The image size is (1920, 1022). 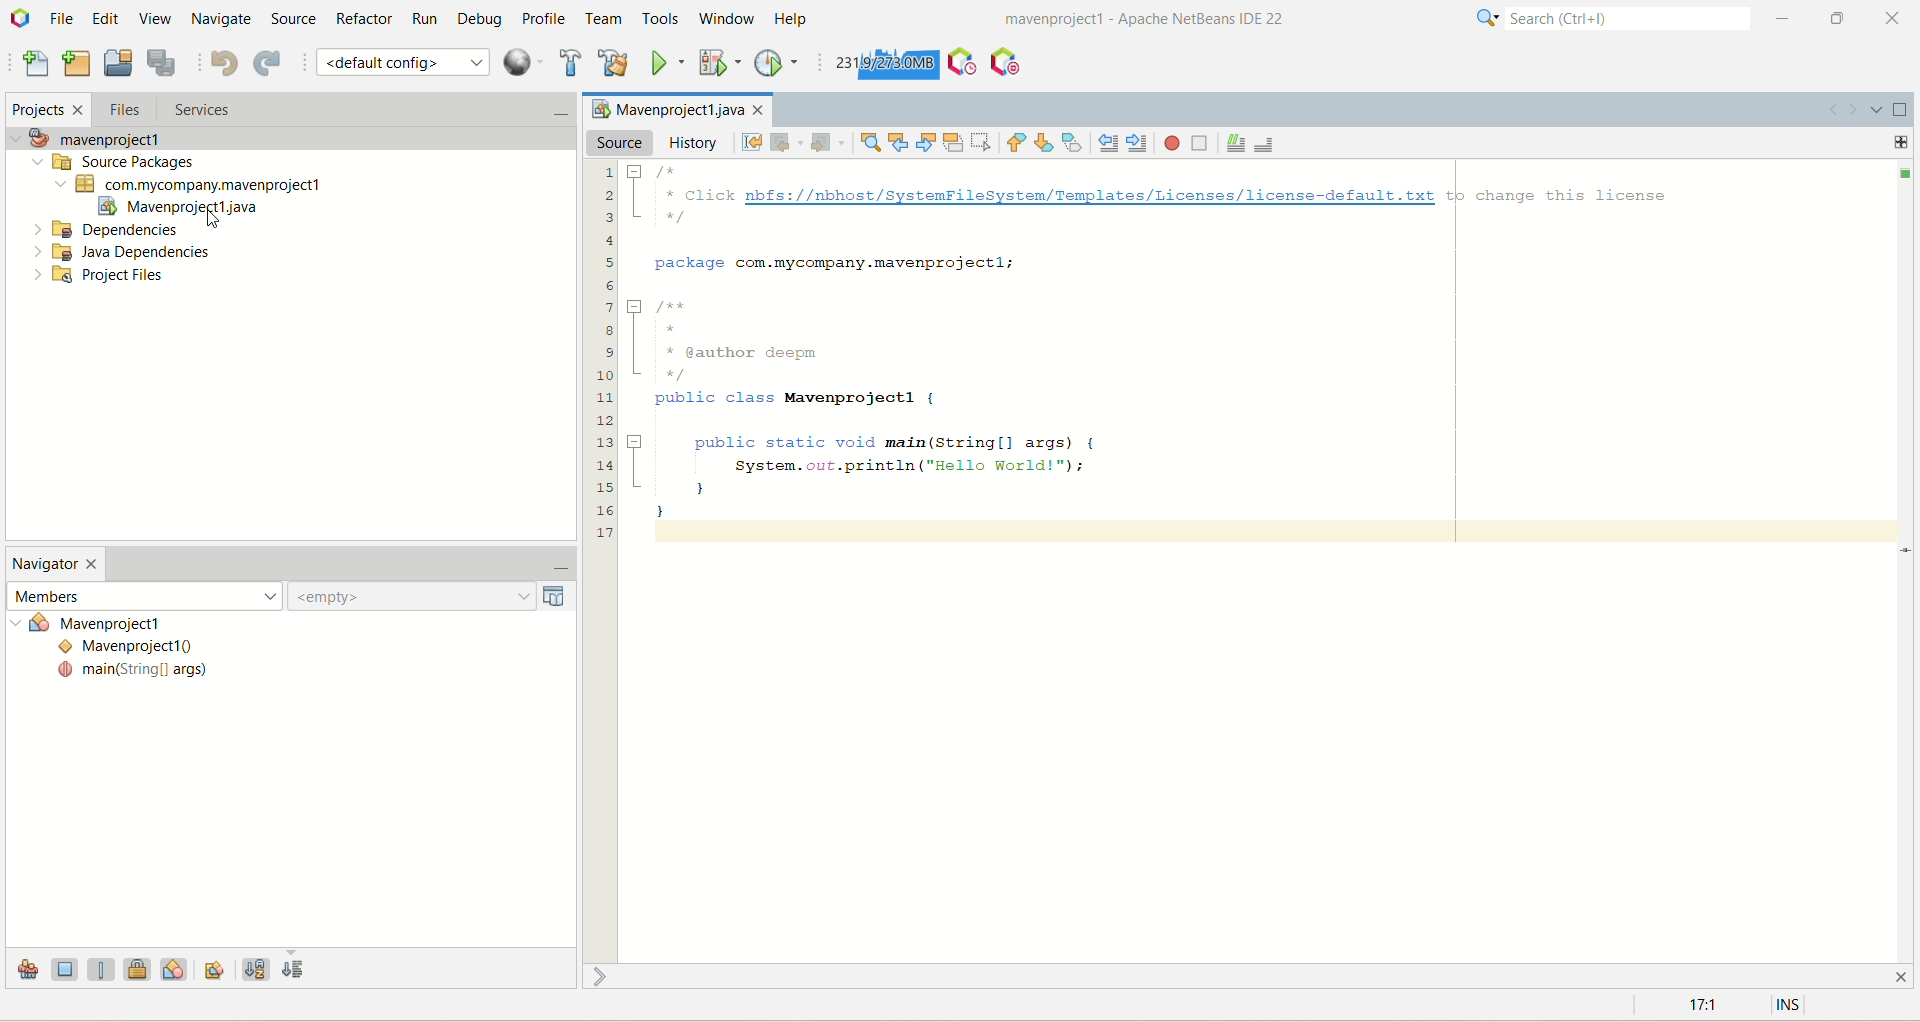 I want to click on default configuration, so click(x=403, y=61).